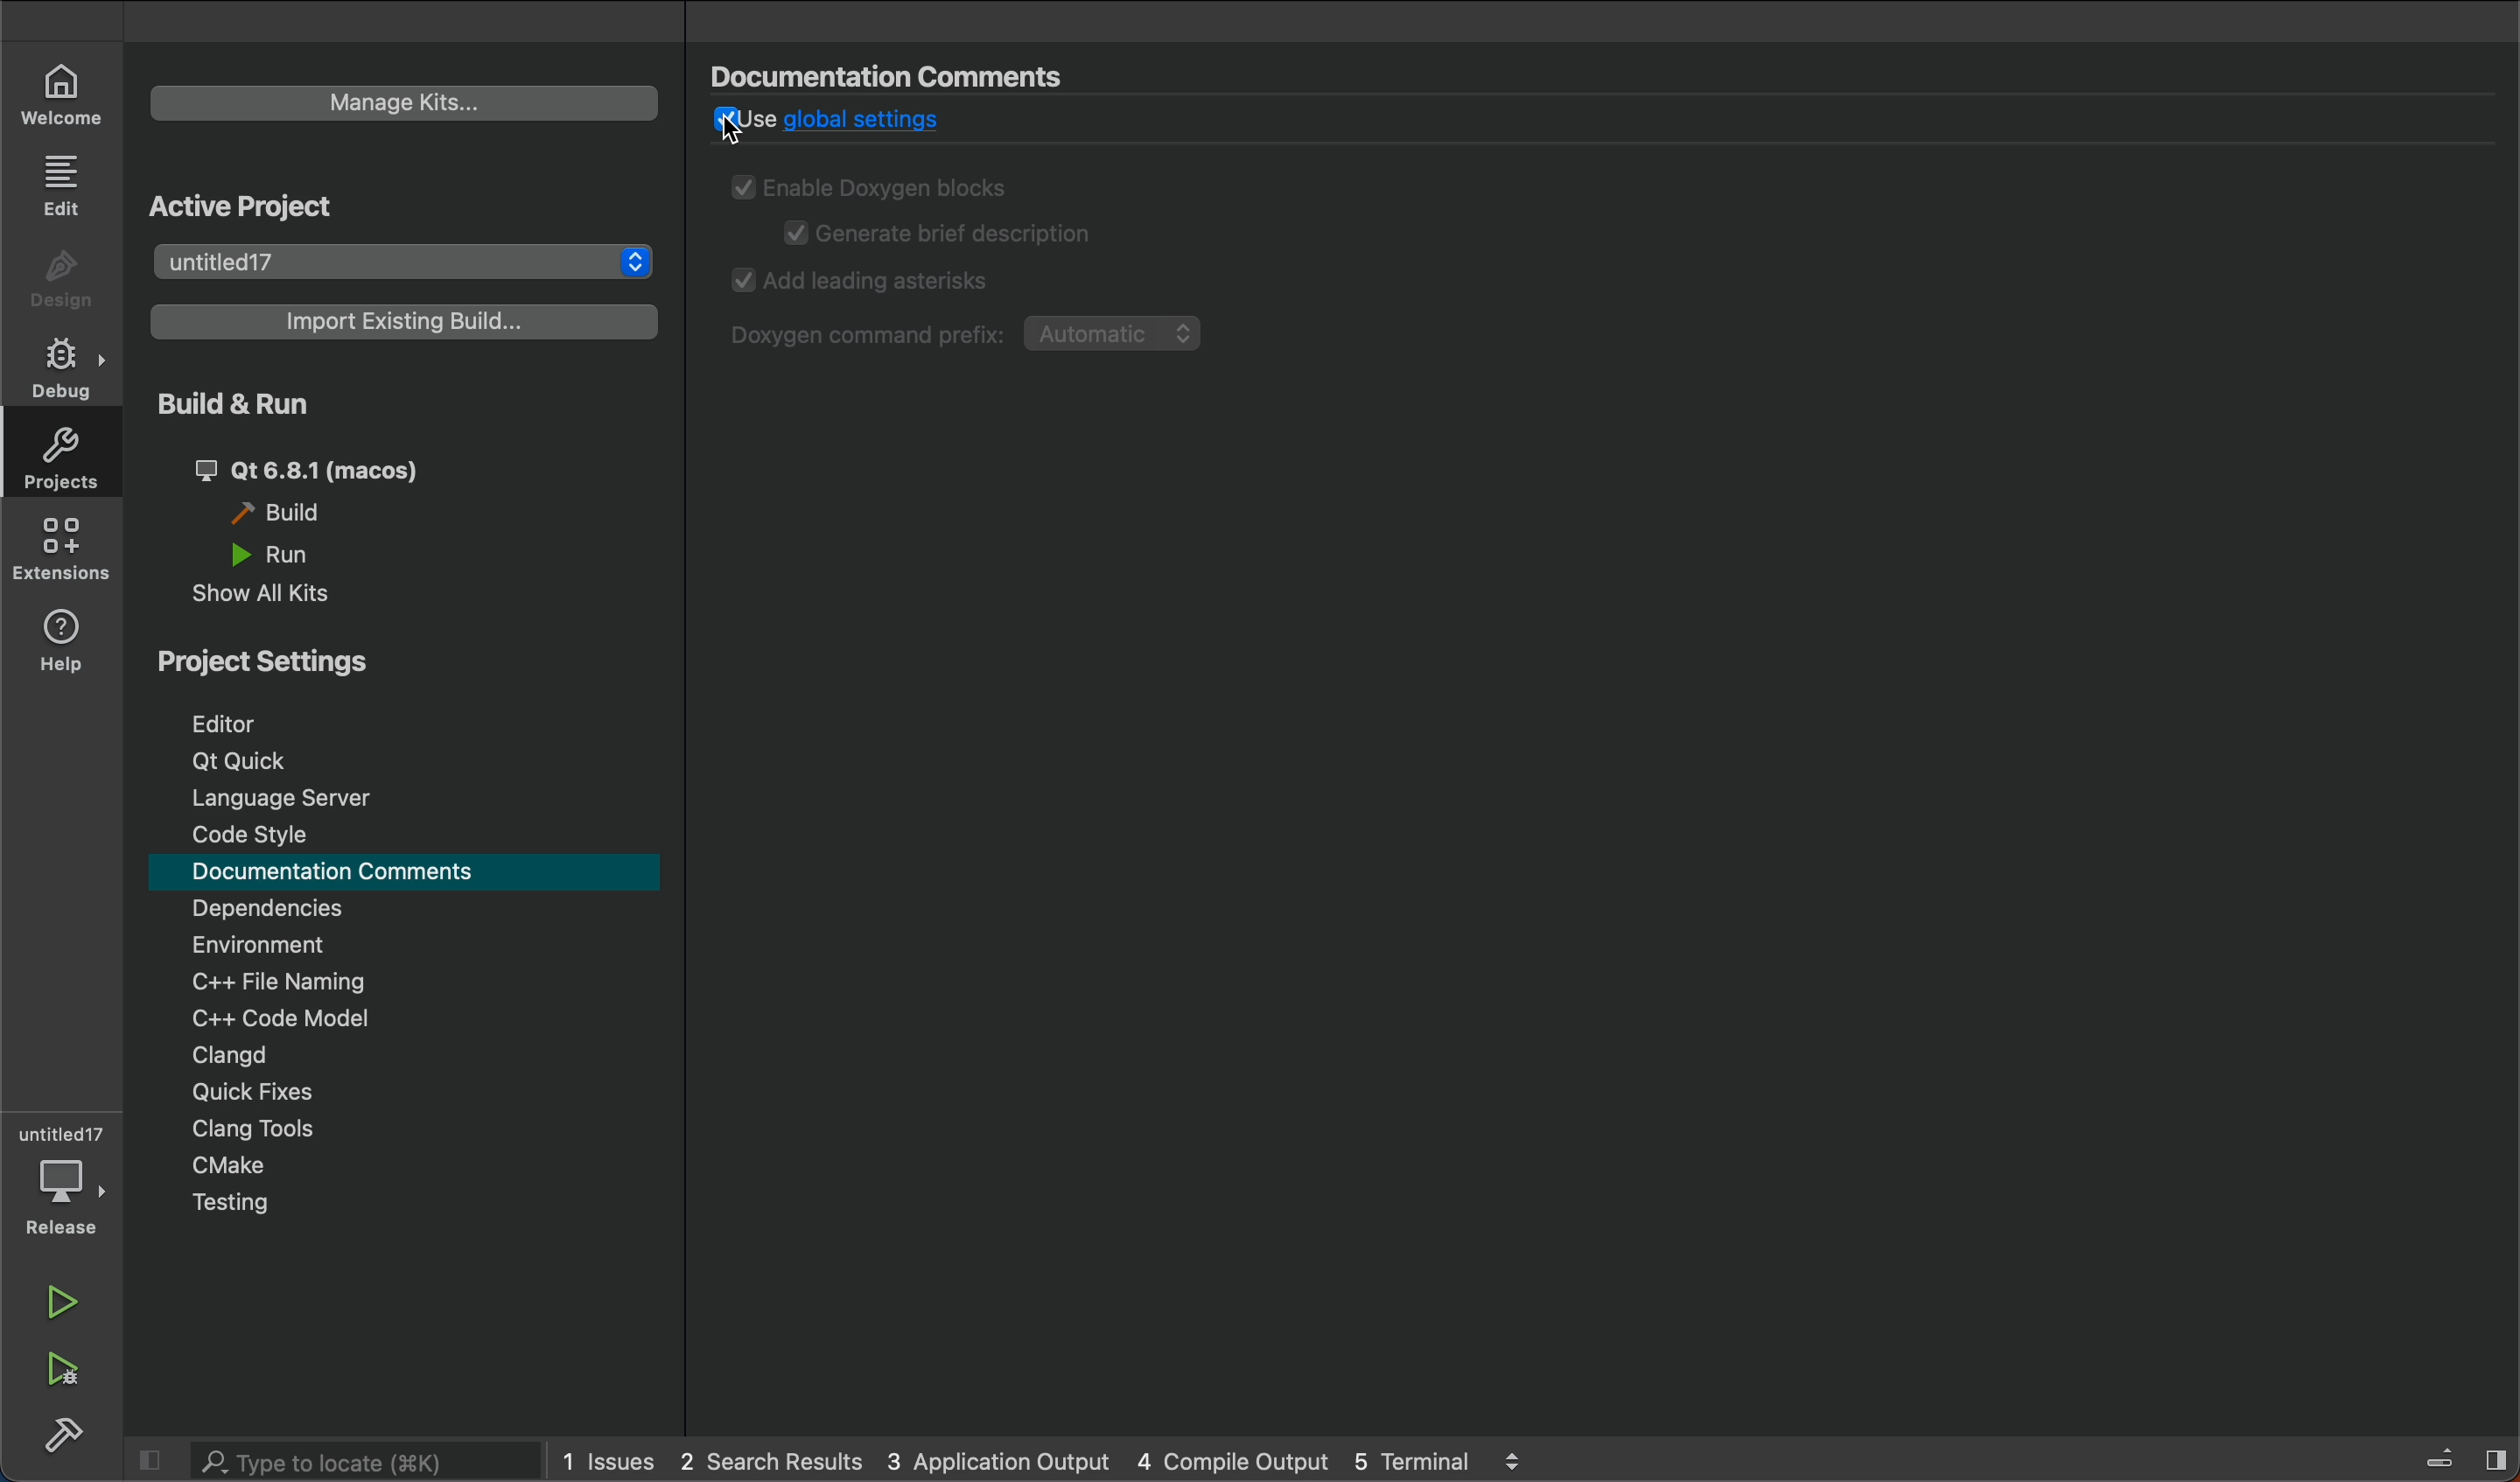 The height and width of the screenshot is (1482, 2520). Describe the element at coordinates (407, 407) in the screenshot. I see `build and run` at that location.